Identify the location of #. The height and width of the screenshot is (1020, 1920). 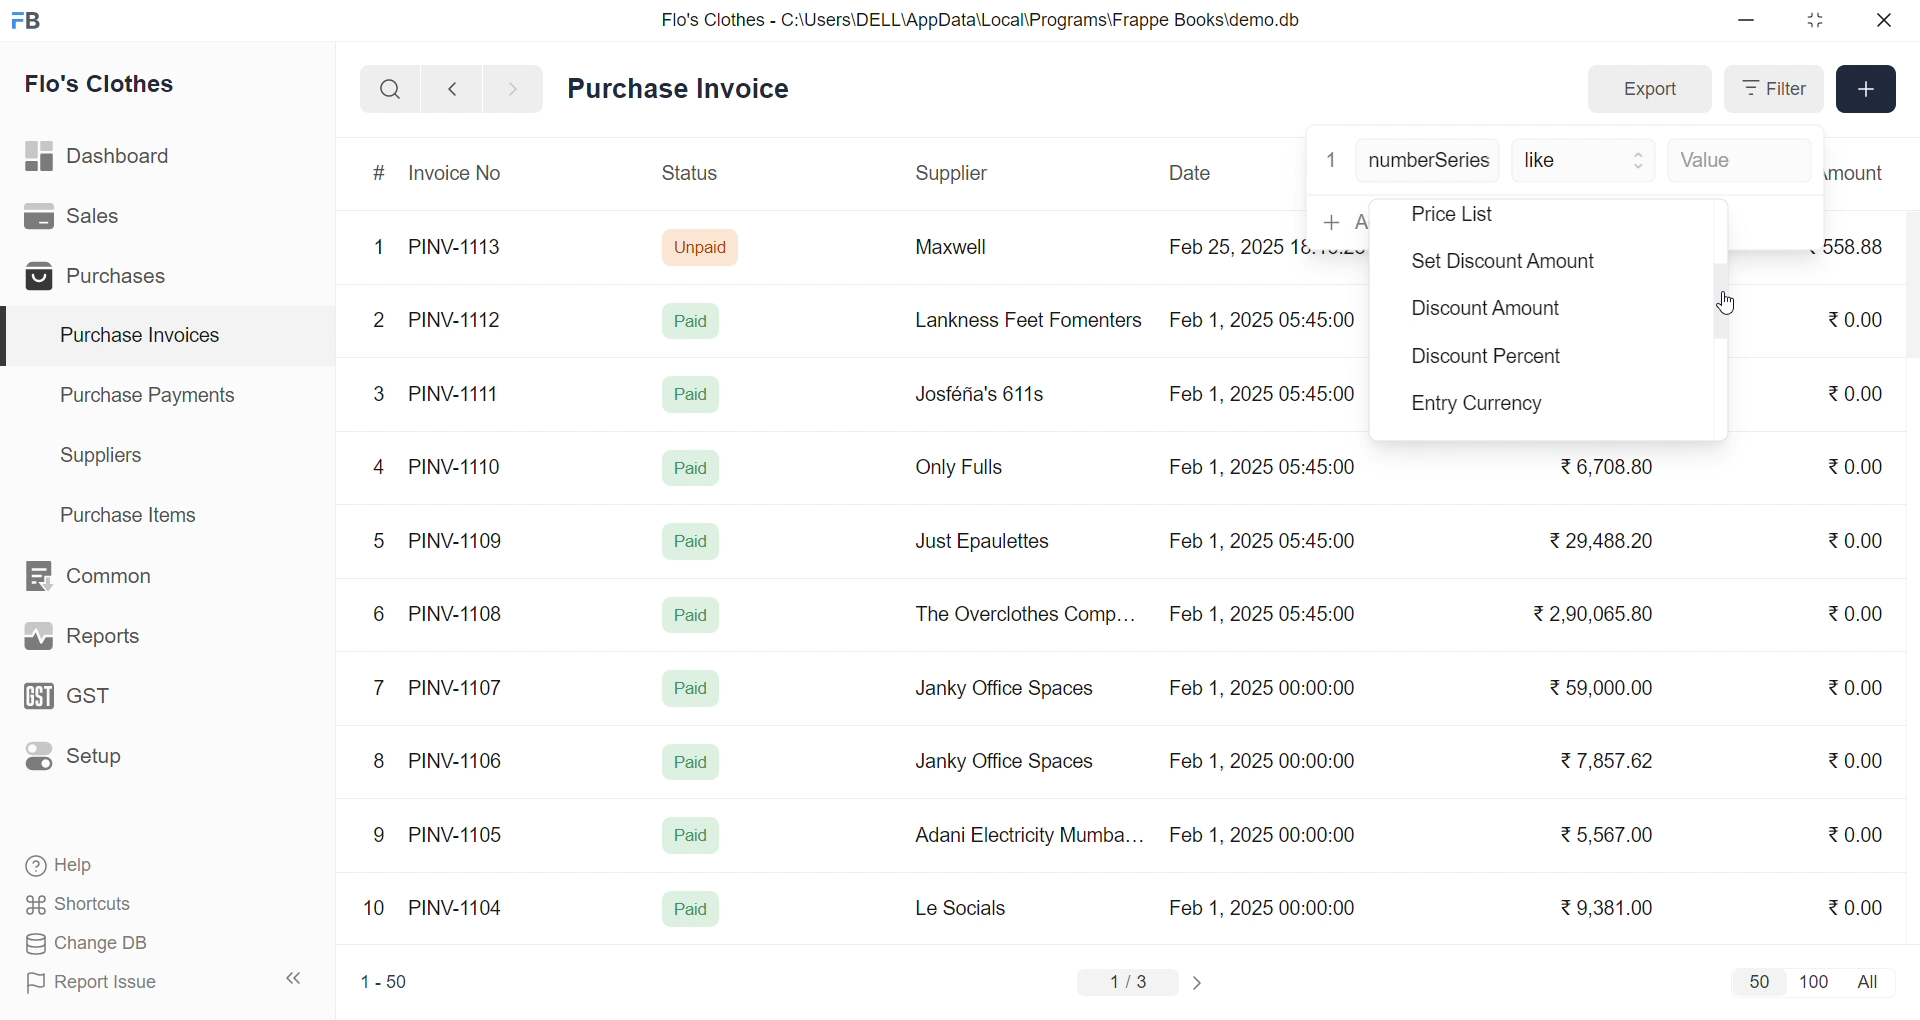
(380, 175).